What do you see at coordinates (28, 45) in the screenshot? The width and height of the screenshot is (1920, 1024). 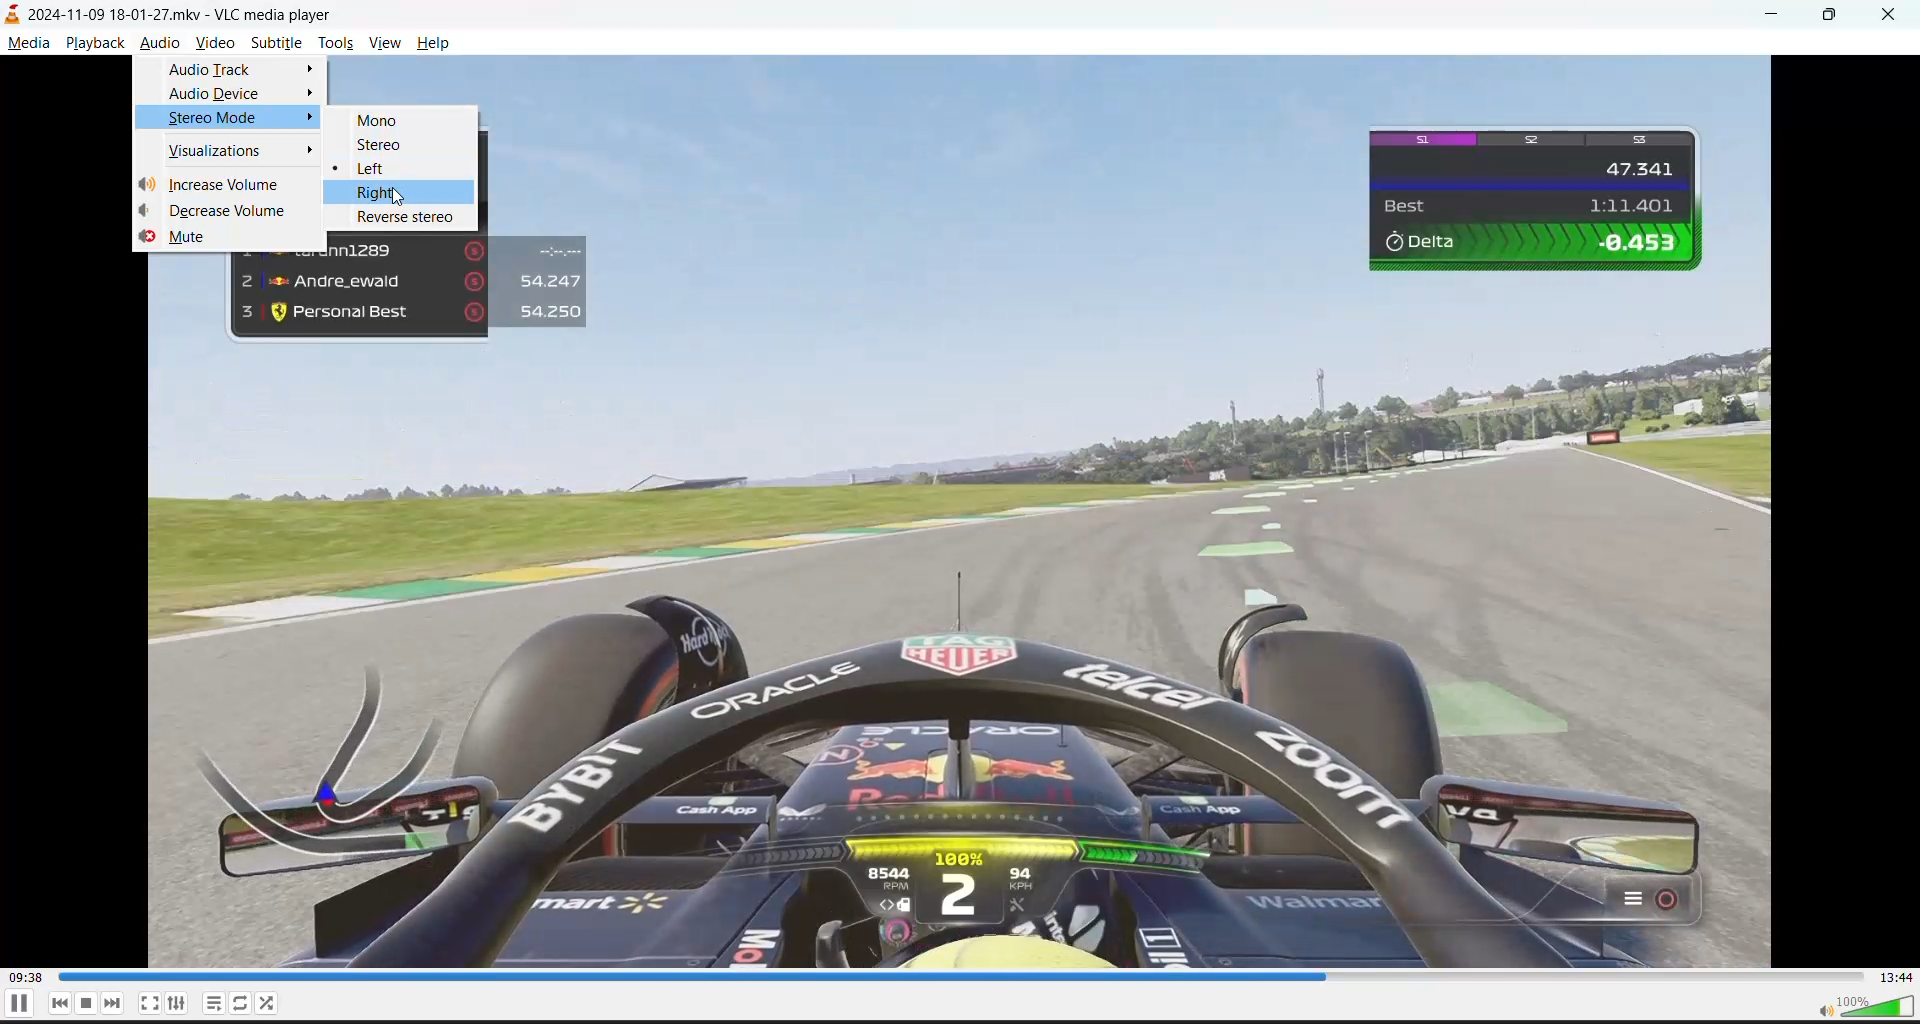 I see `media` at bounding box center [28, 45].